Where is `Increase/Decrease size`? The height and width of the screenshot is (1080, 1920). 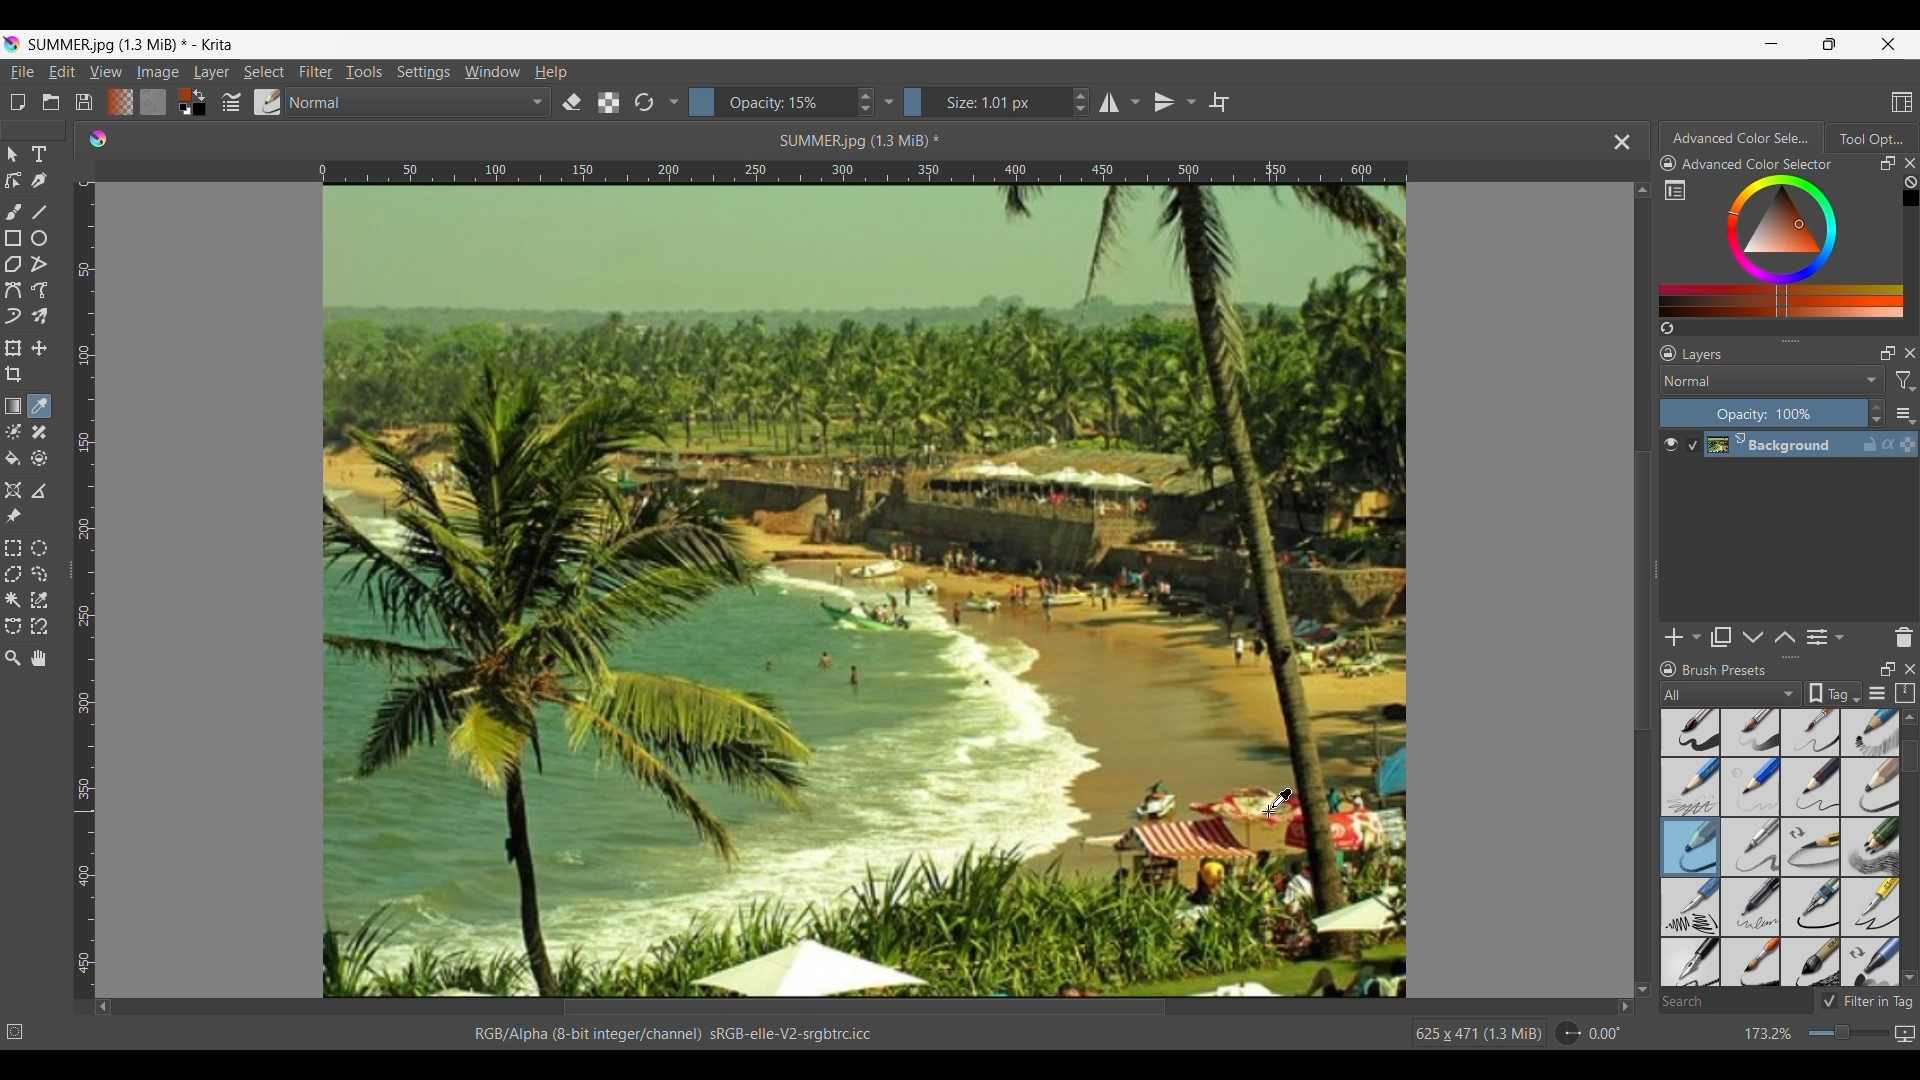 Increase/Decrease size is located at coordinates (1081, 102).